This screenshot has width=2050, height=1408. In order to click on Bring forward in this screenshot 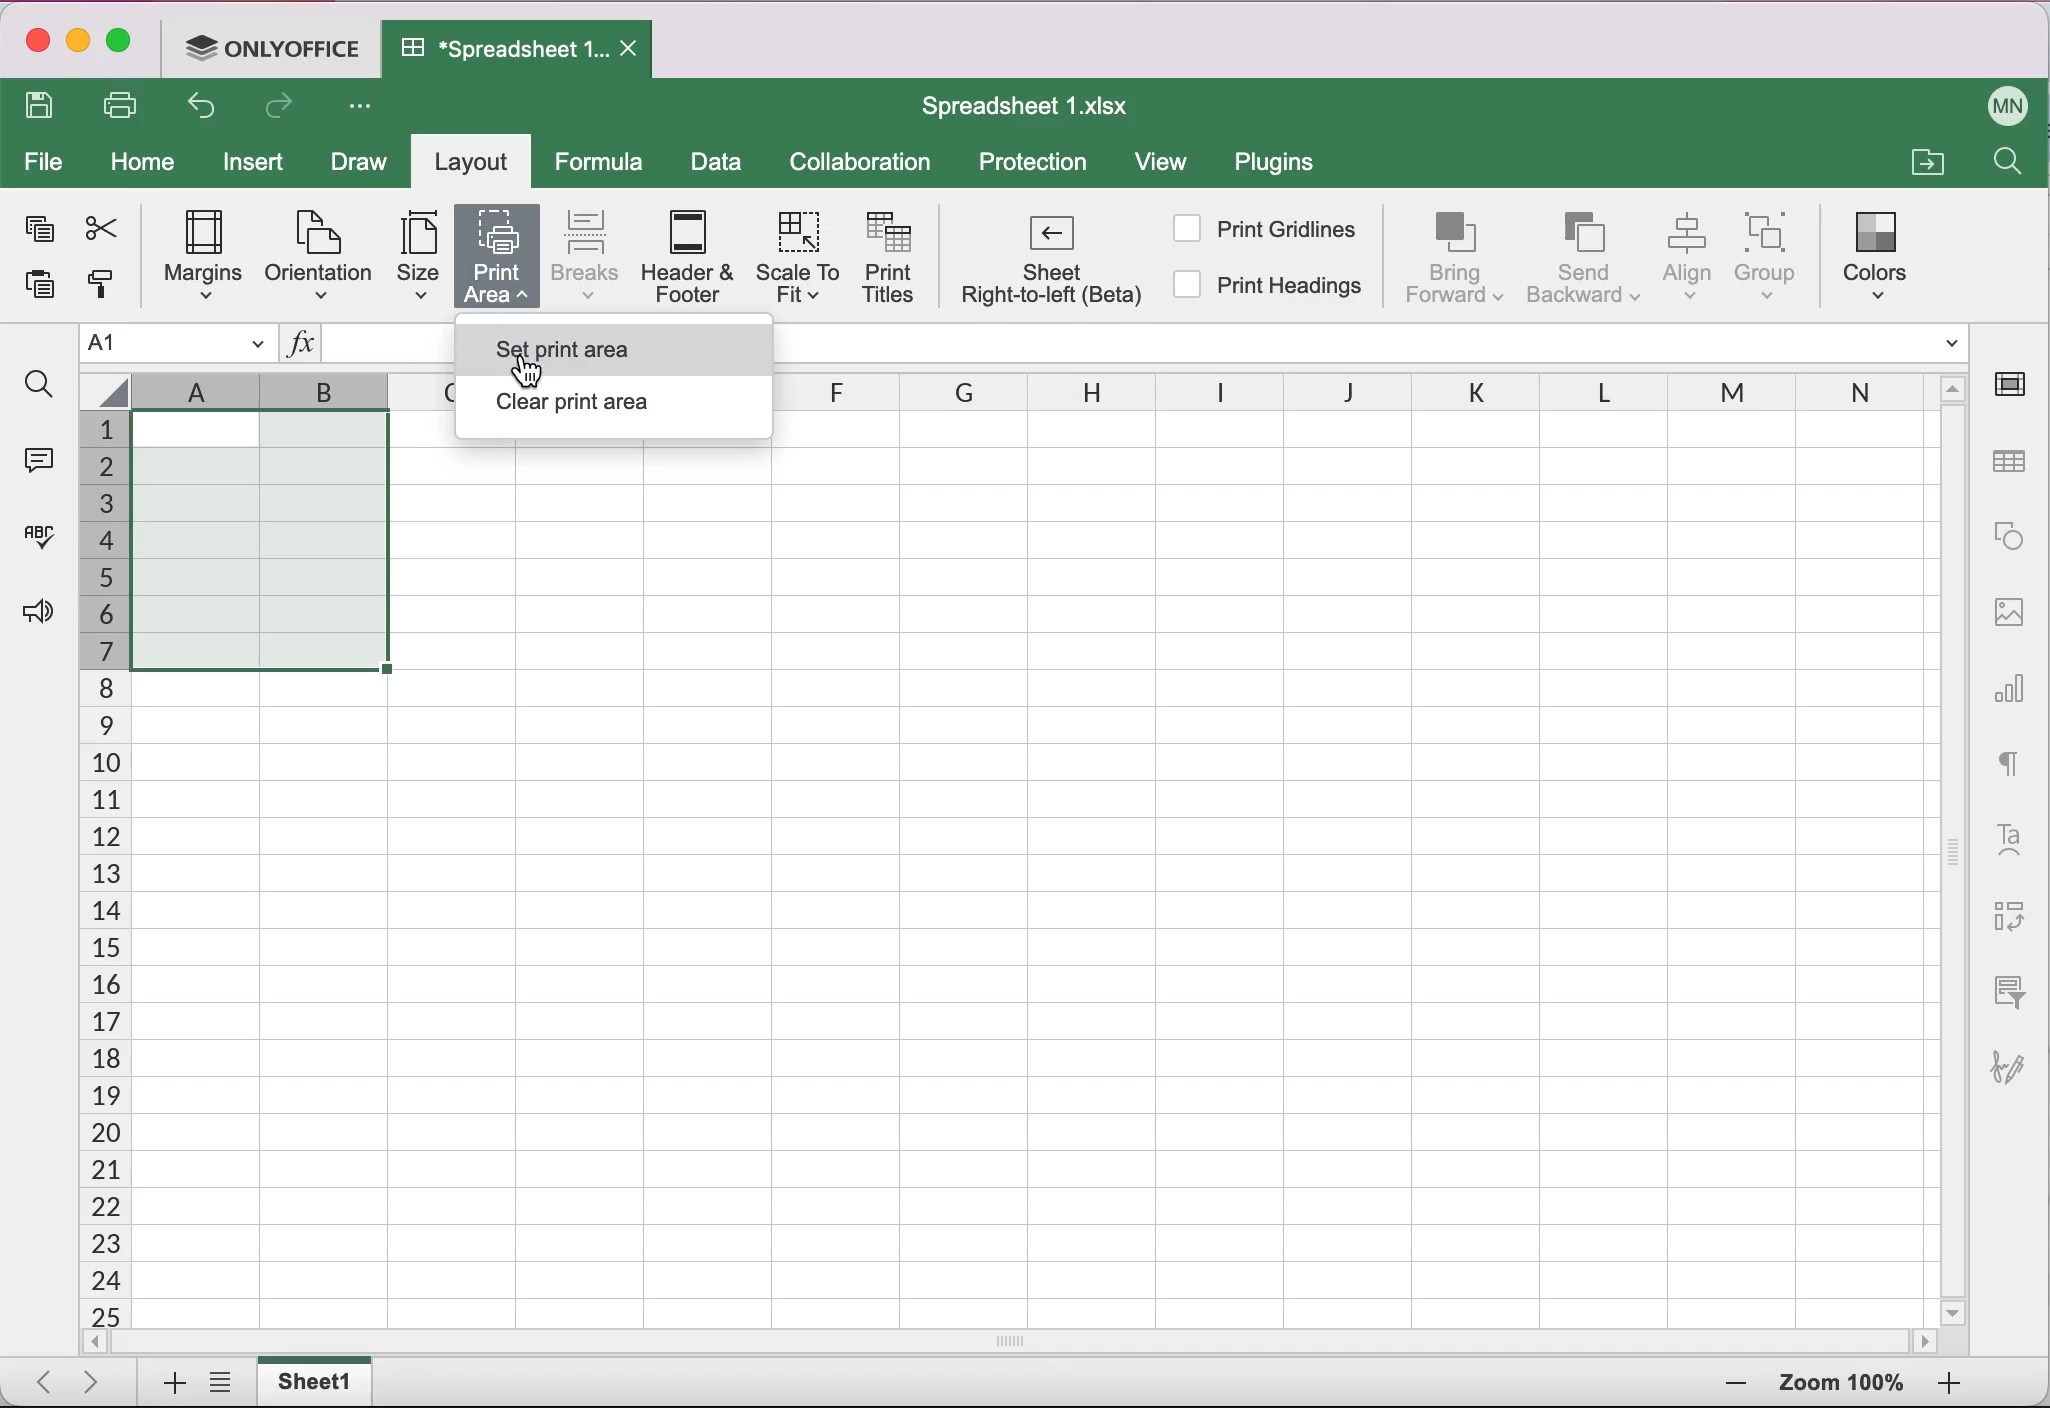, I will do `click(1456, 257)`.